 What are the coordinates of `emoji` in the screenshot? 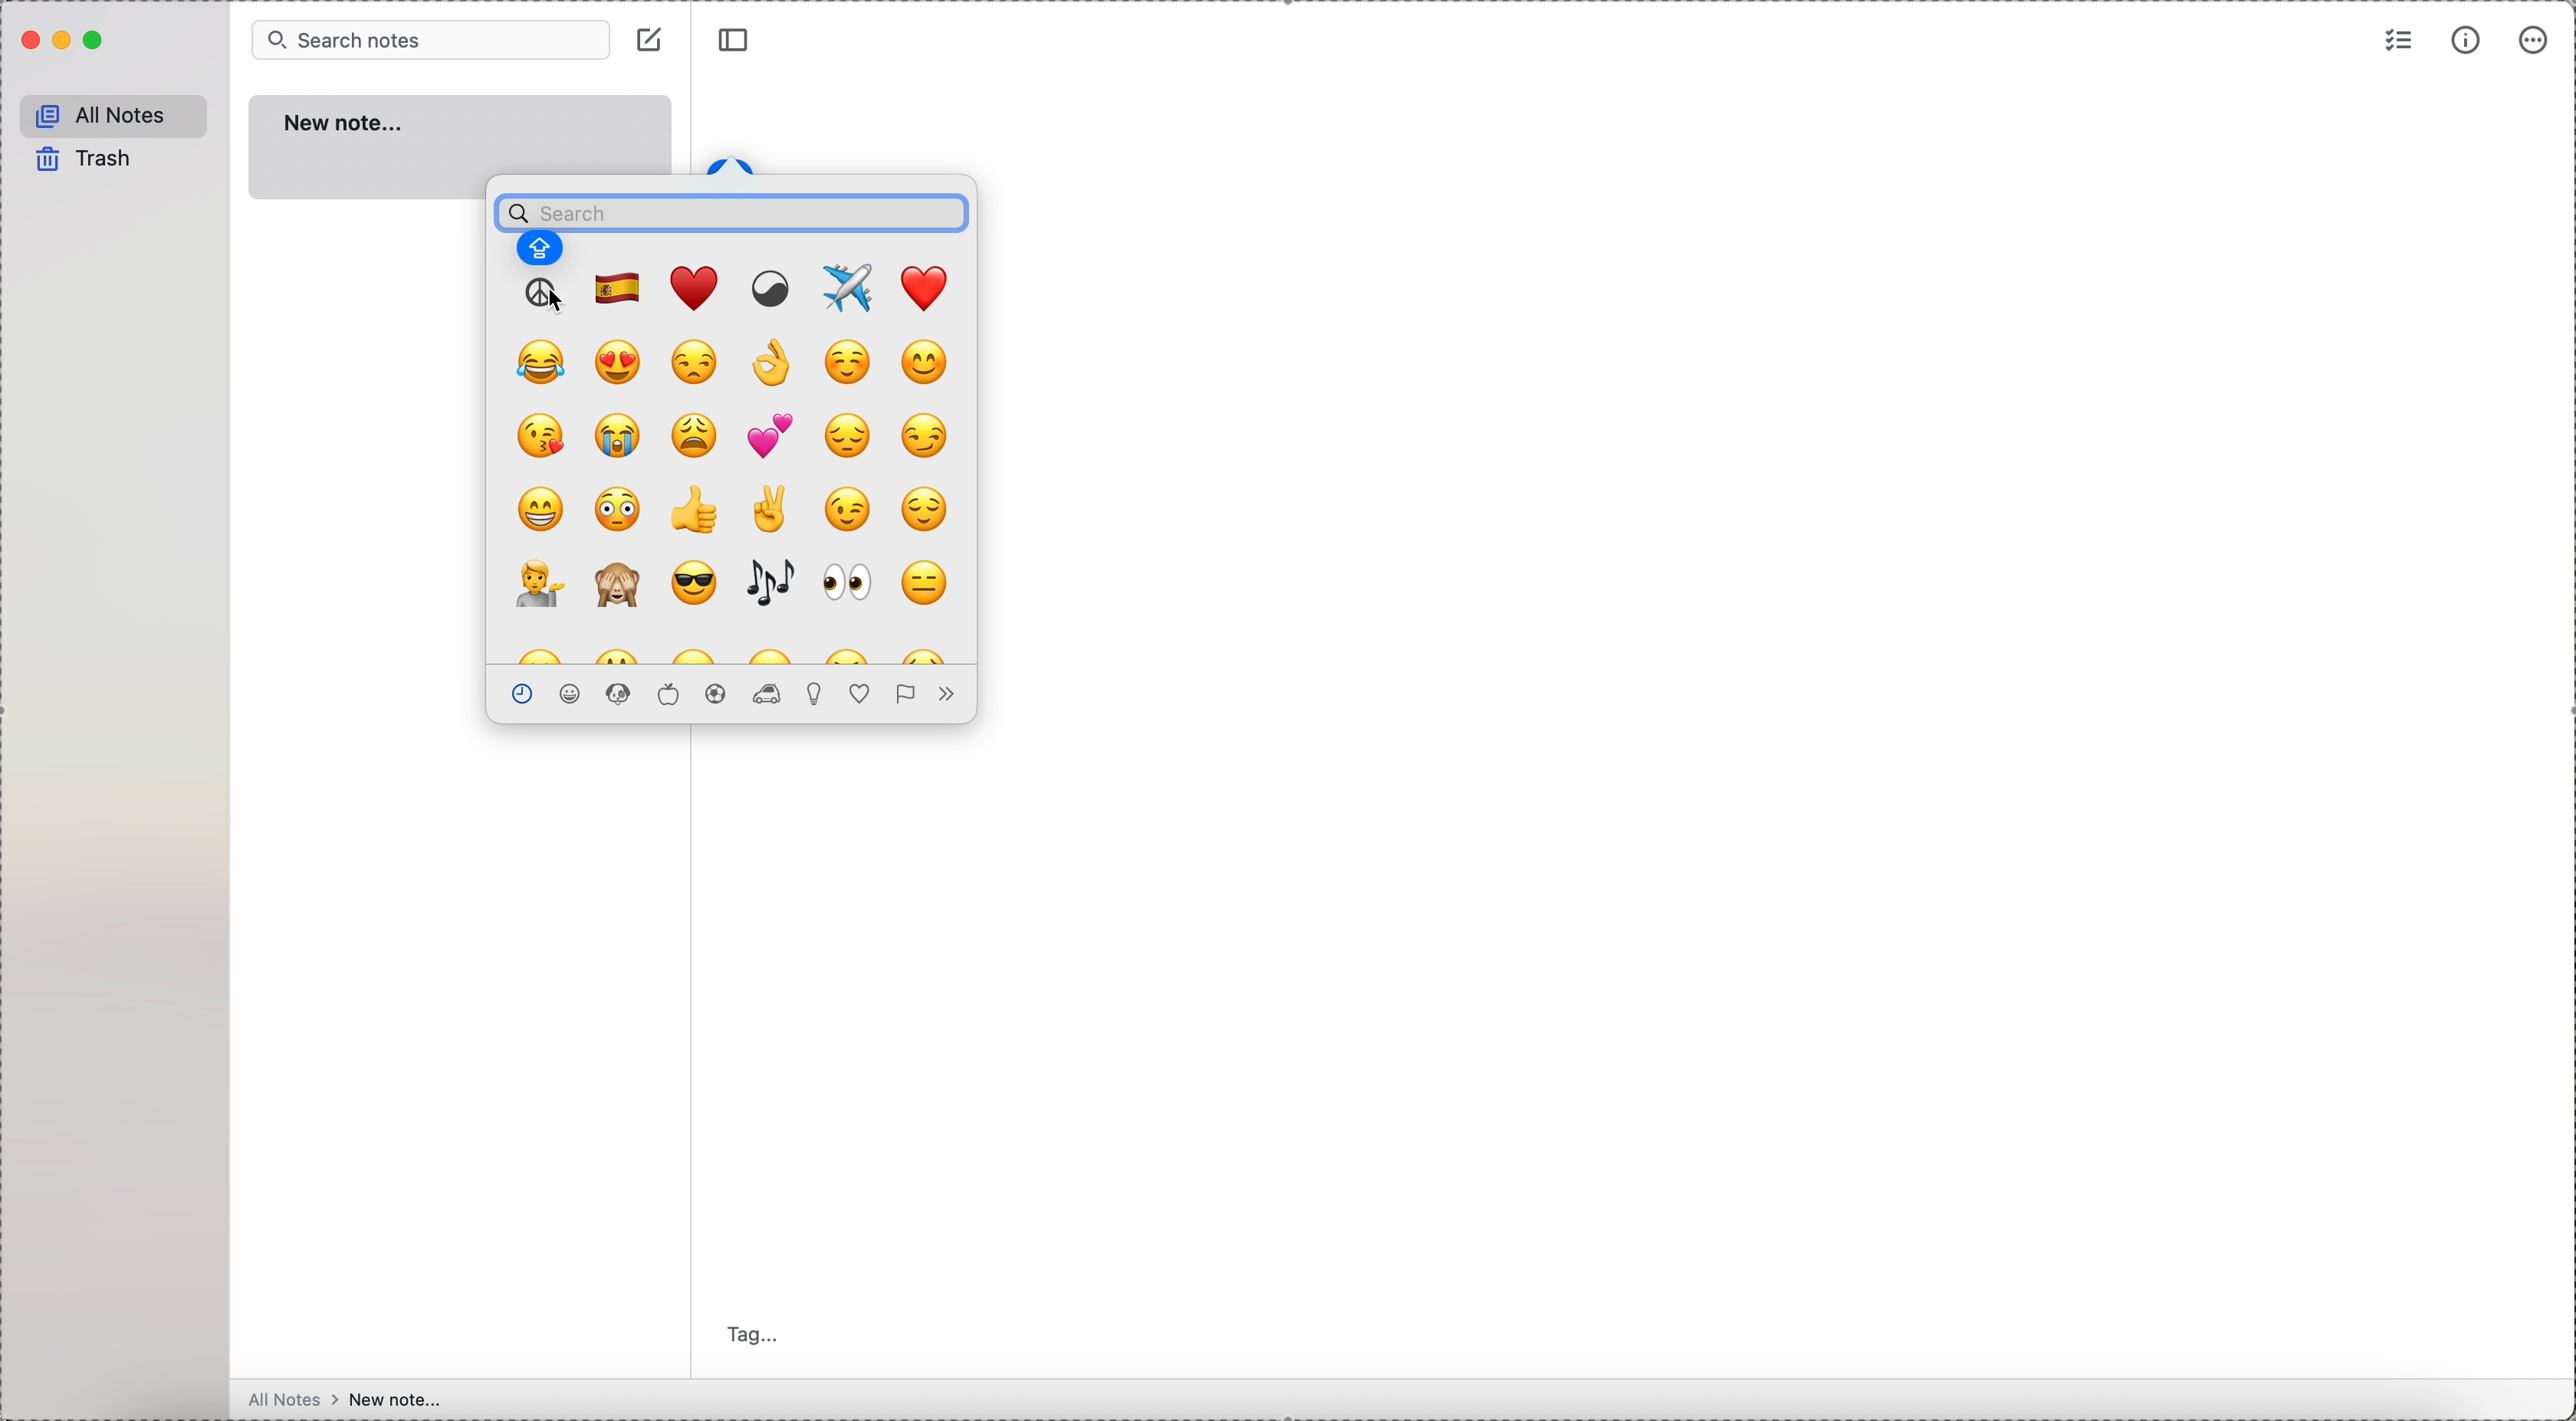 It's located at (696, 361).